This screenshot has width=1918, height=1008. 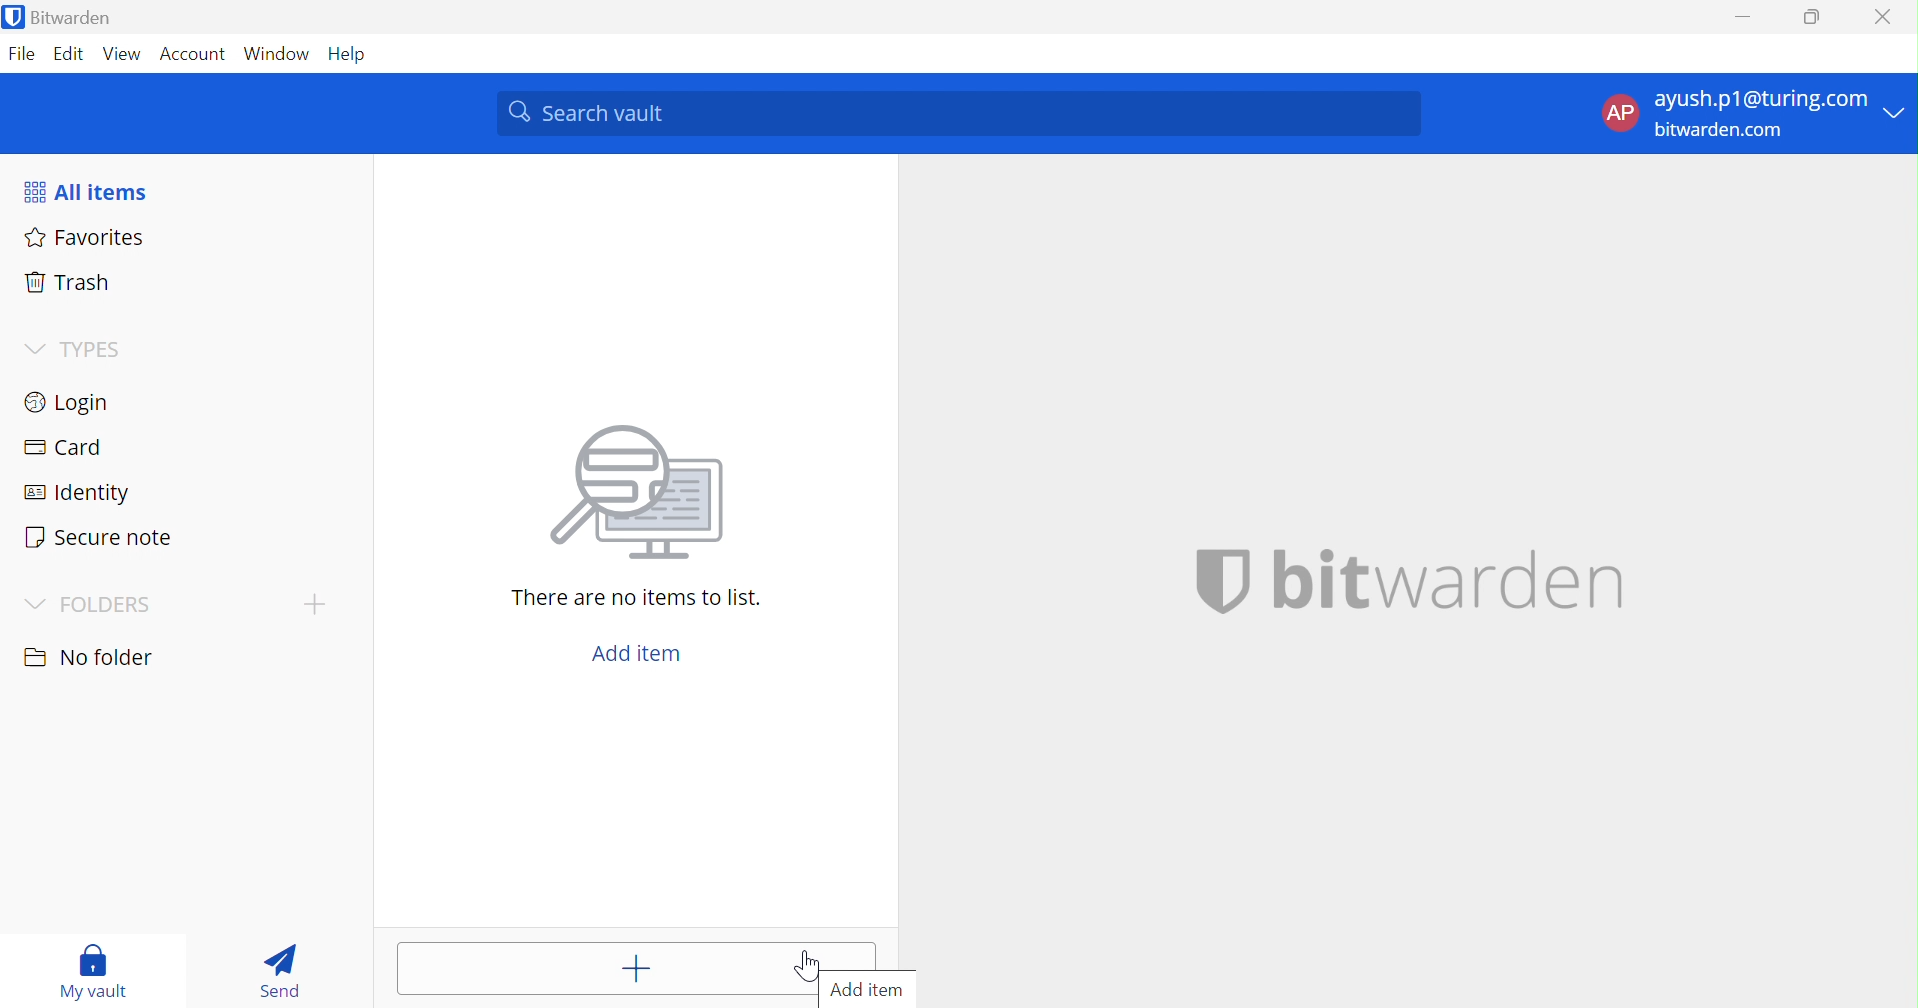 What do you see at coordinates (646, 493) in the screenshot?
I see `image` at bounding box center [646, 493].